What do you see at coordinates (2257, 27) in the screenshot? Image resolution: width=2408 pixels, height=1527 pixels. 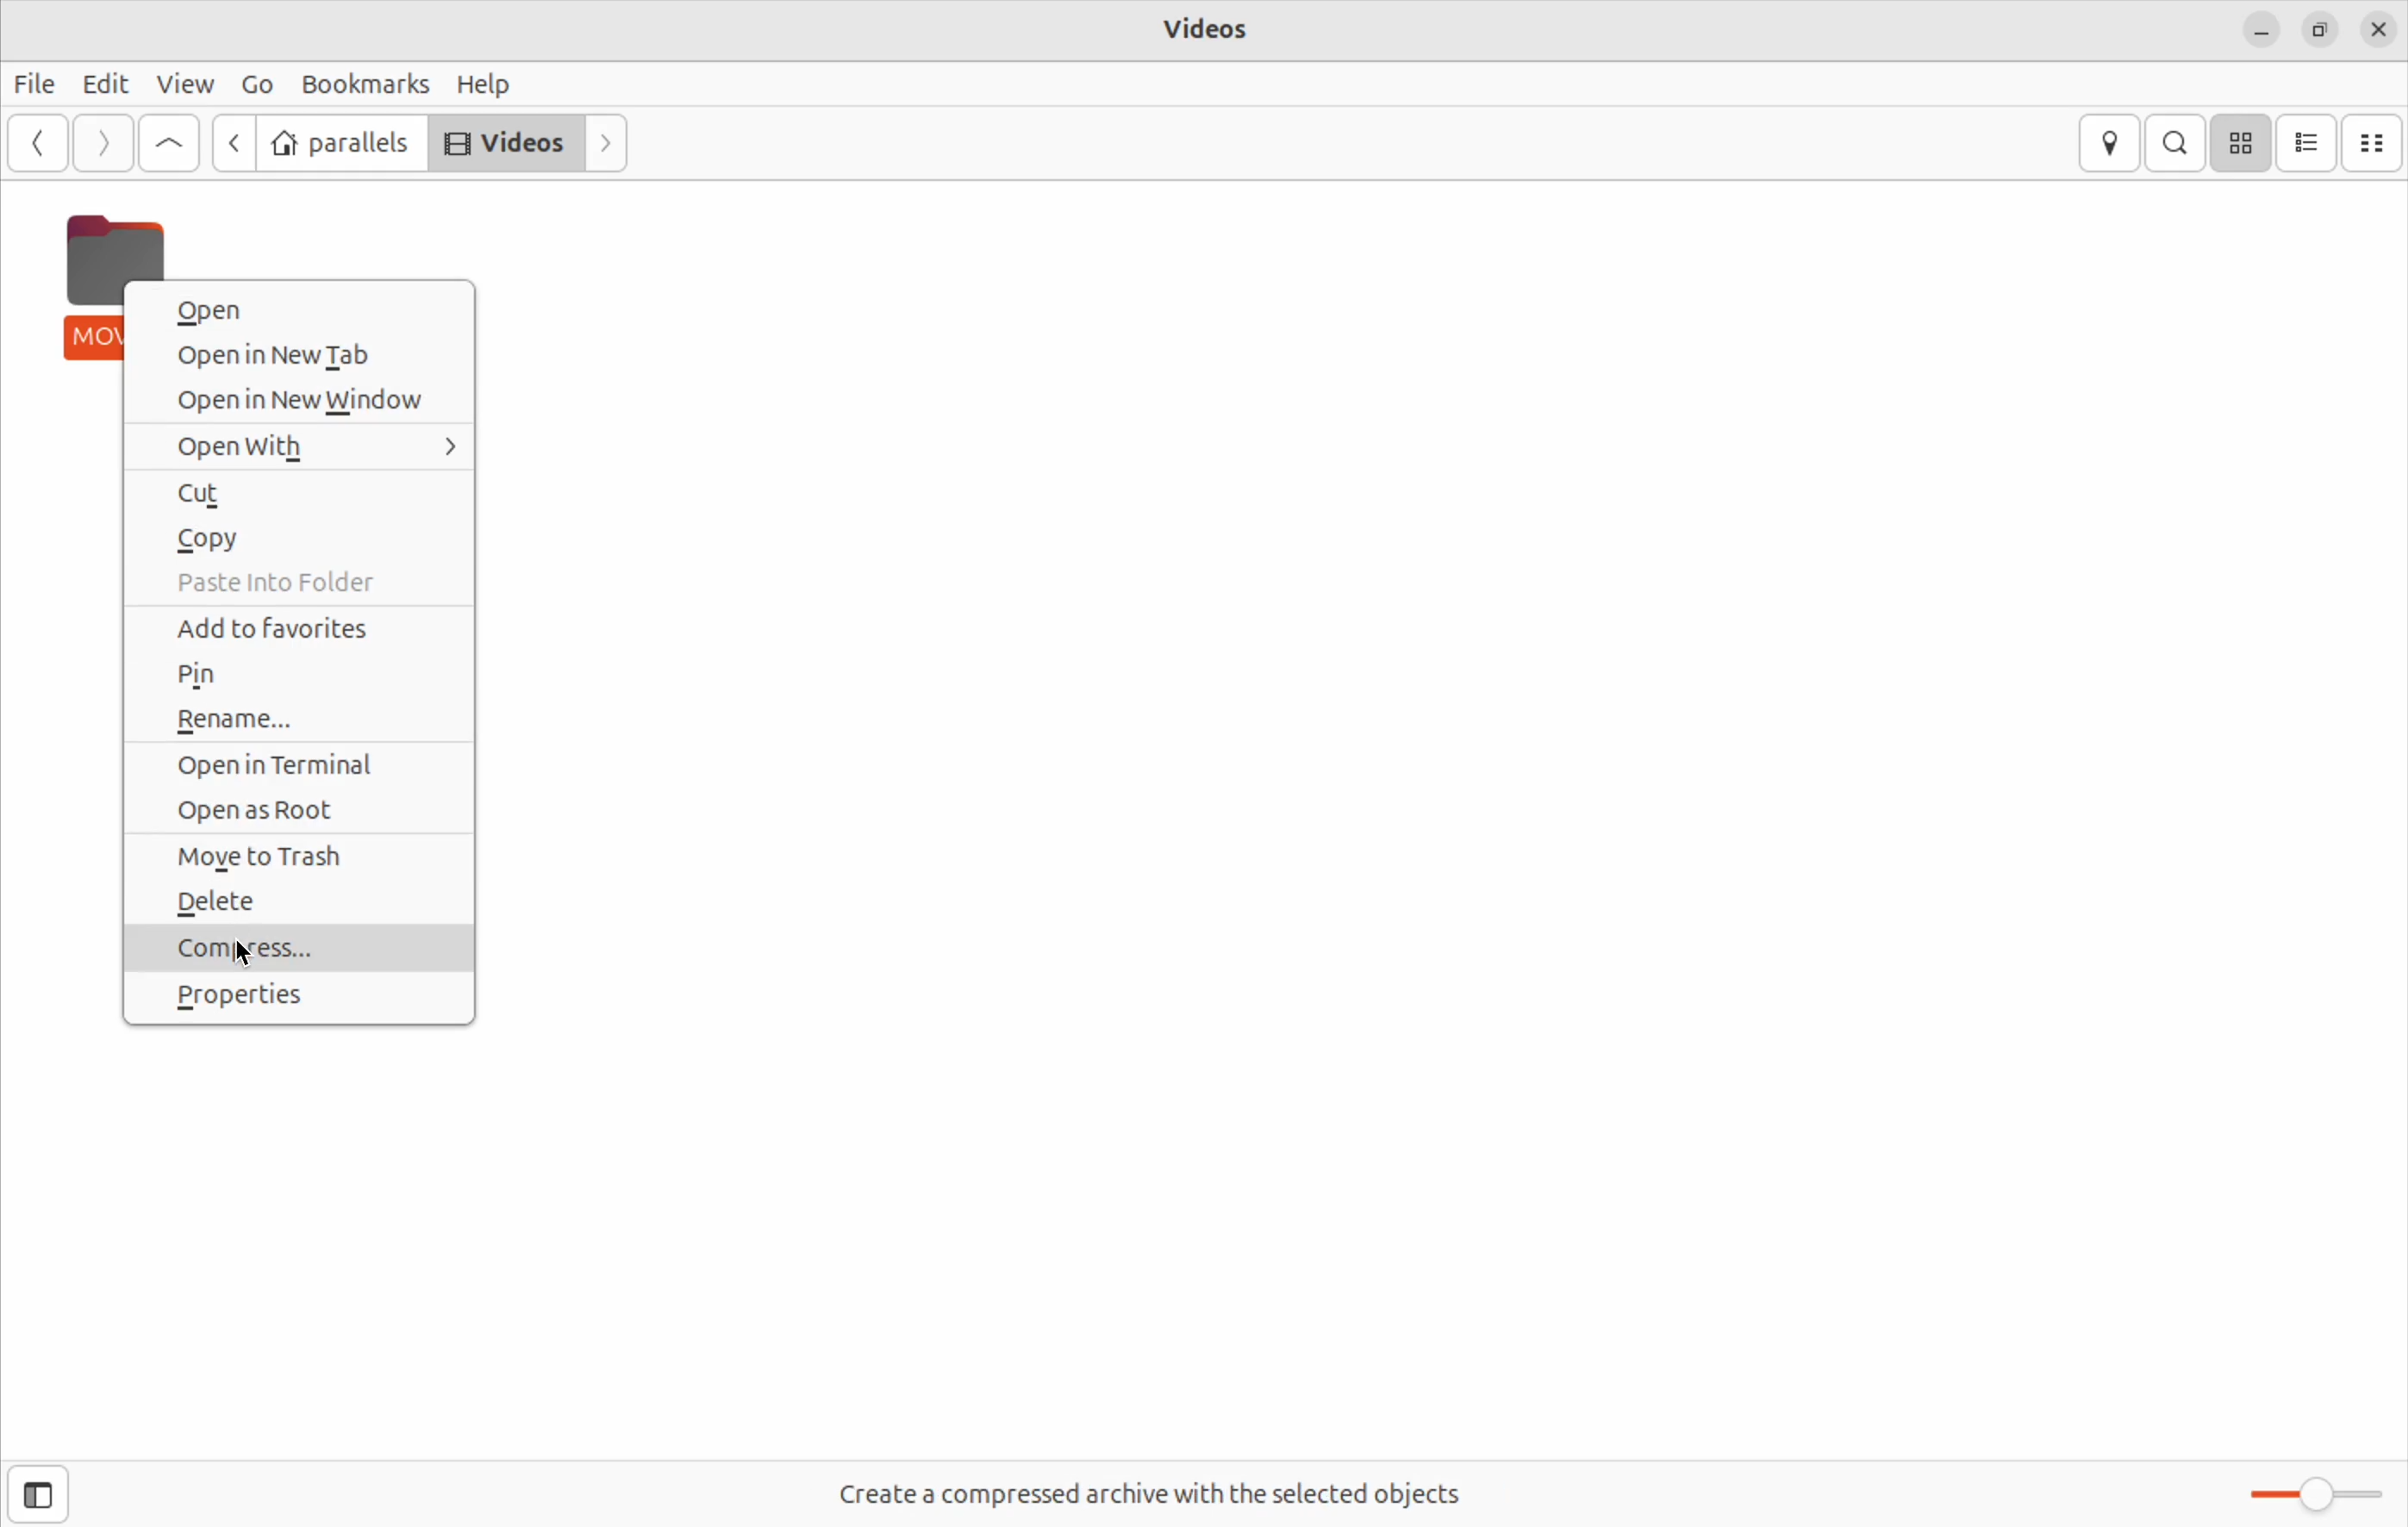 I see `minimize` at bounding box center [2257, 27].